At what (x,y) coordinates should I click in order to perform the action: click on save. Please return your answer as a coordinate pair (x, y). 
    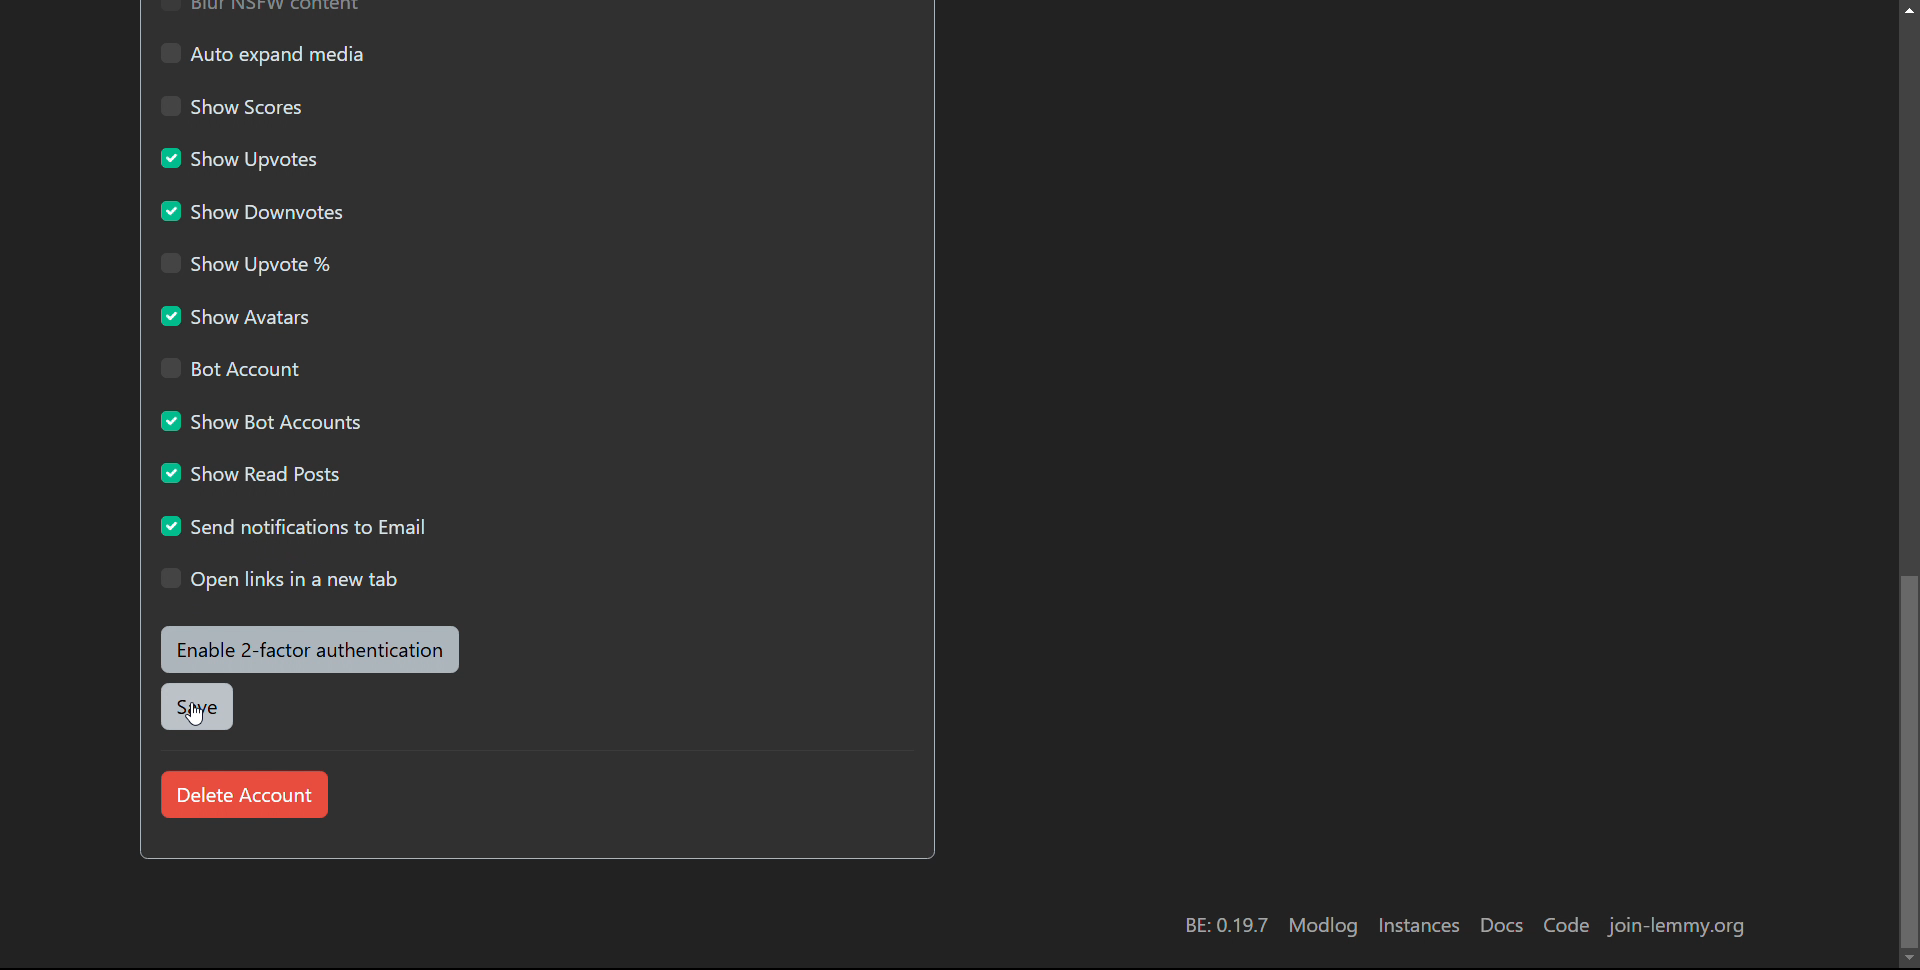
    Looking at the image, I should click on (195, 707).